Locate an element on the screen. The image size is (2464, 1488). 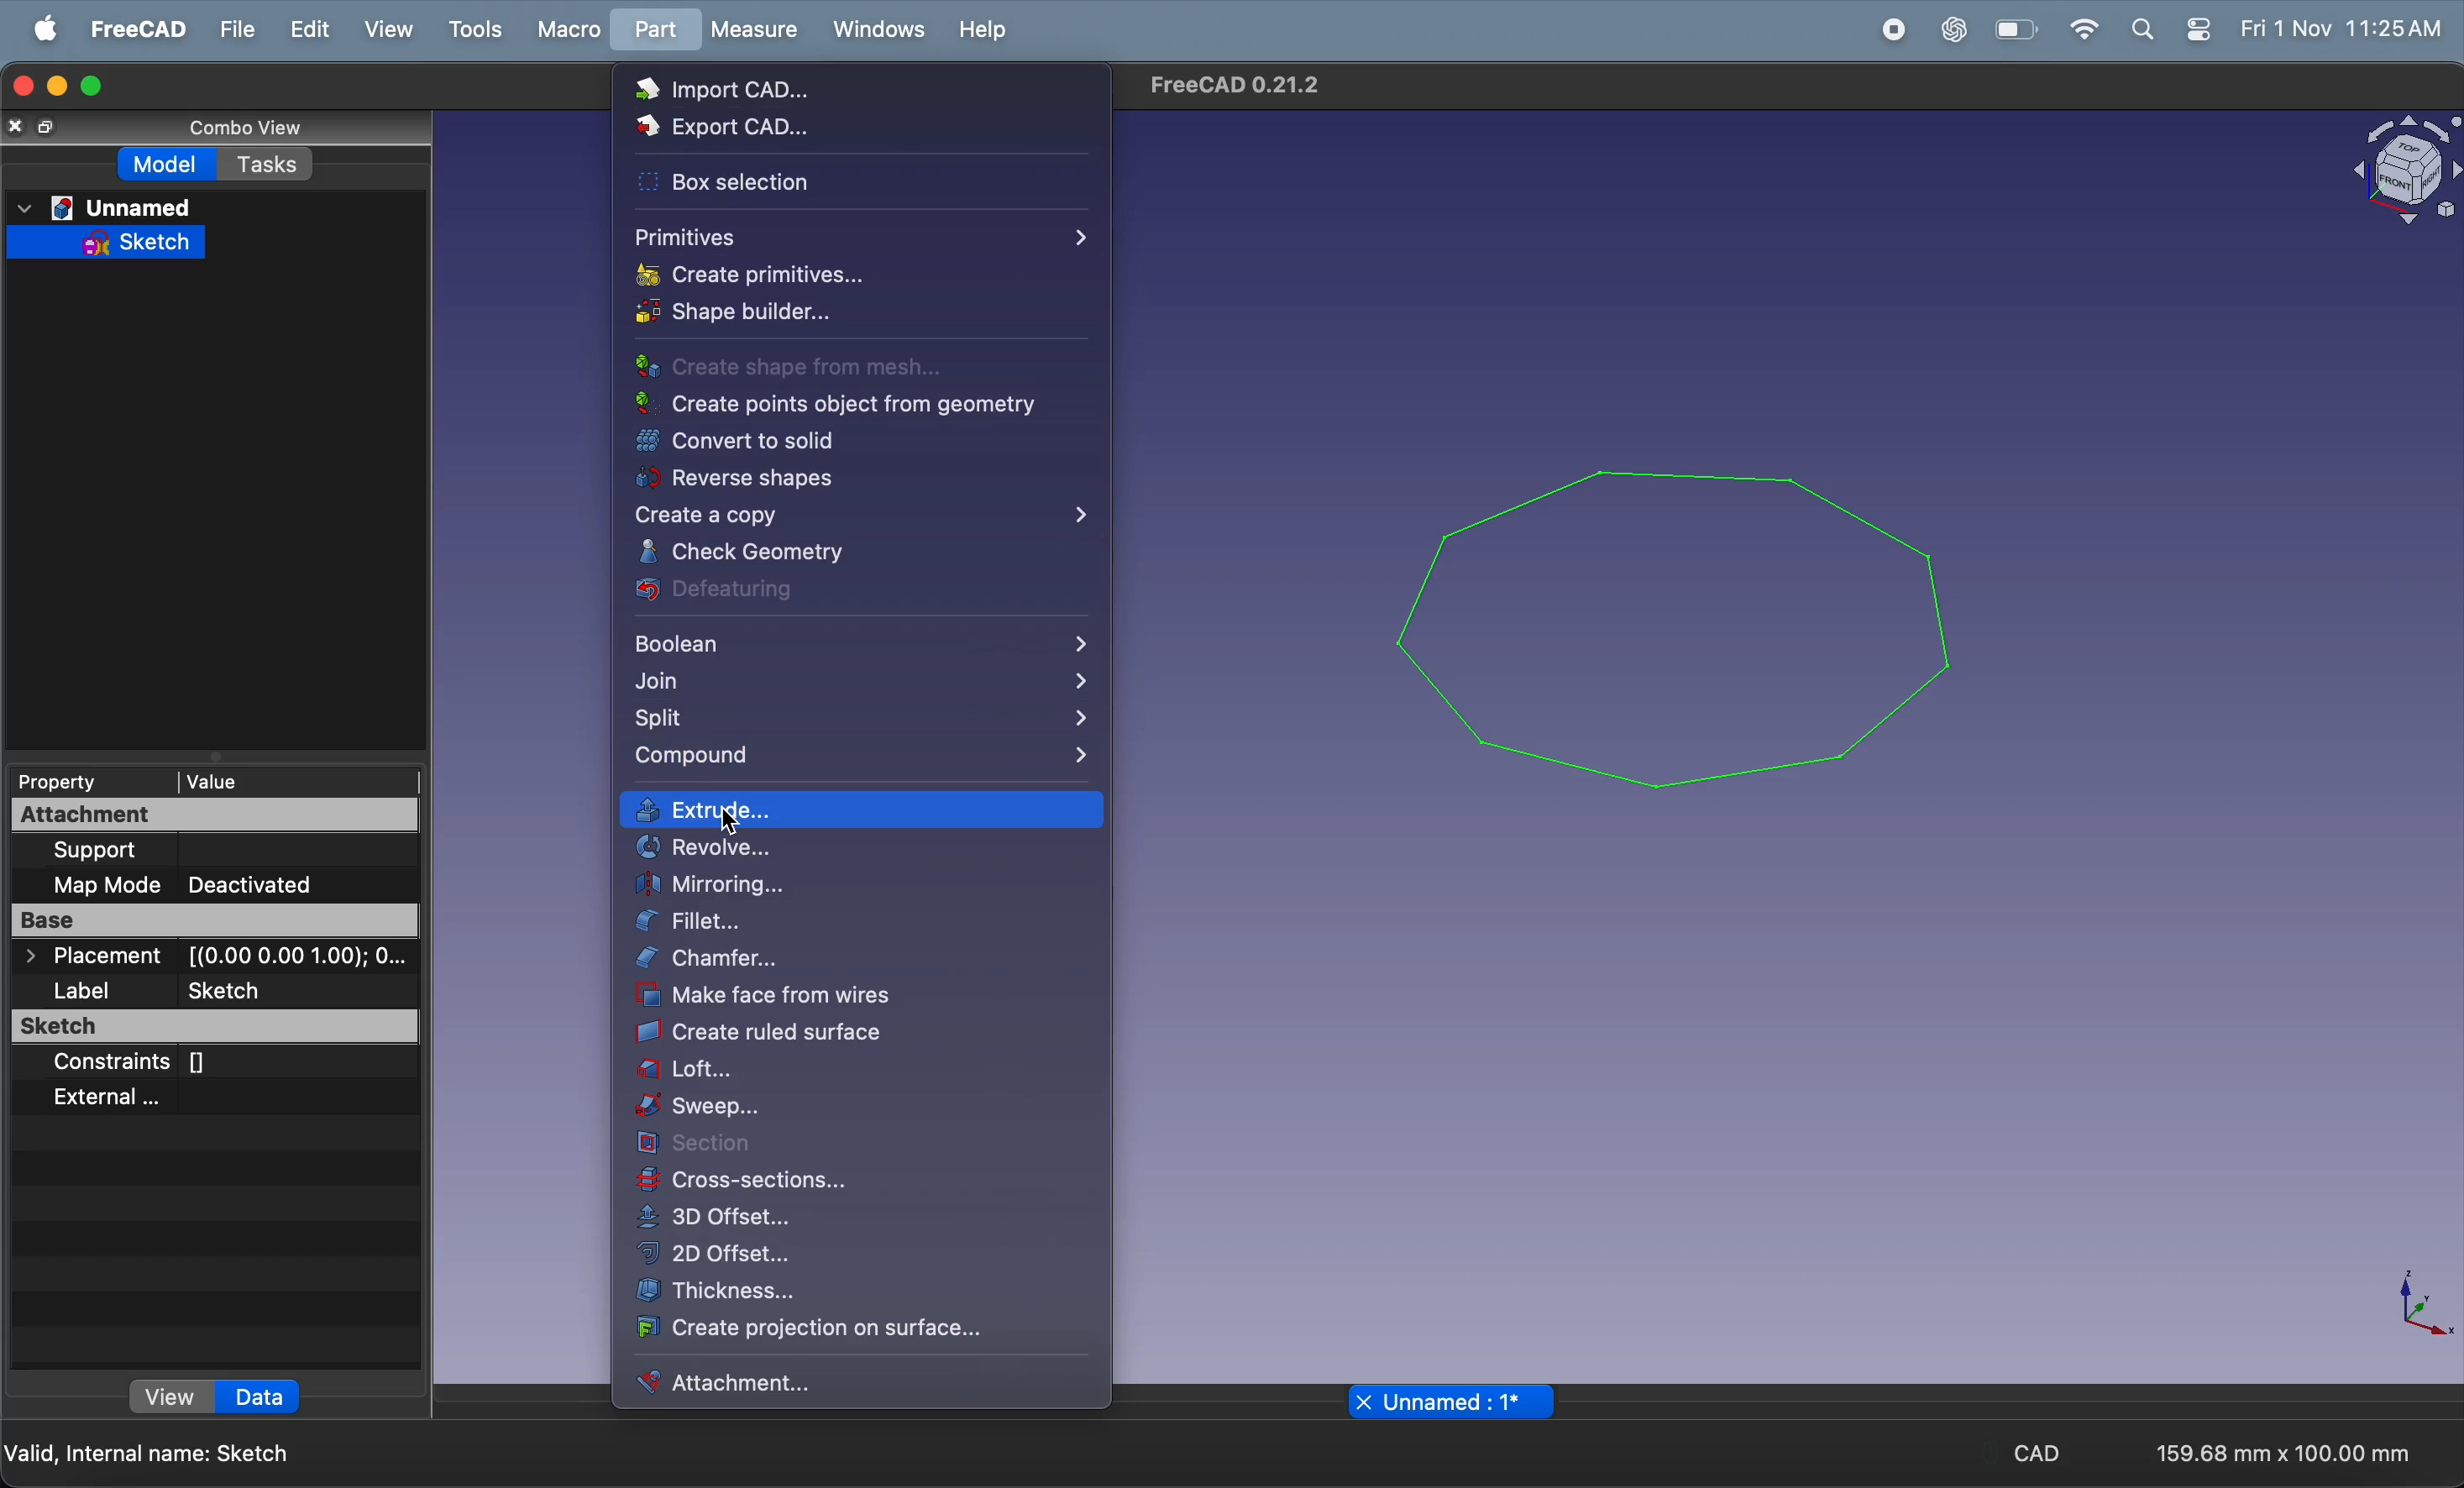
minimize is located at coordinates (58, 87).